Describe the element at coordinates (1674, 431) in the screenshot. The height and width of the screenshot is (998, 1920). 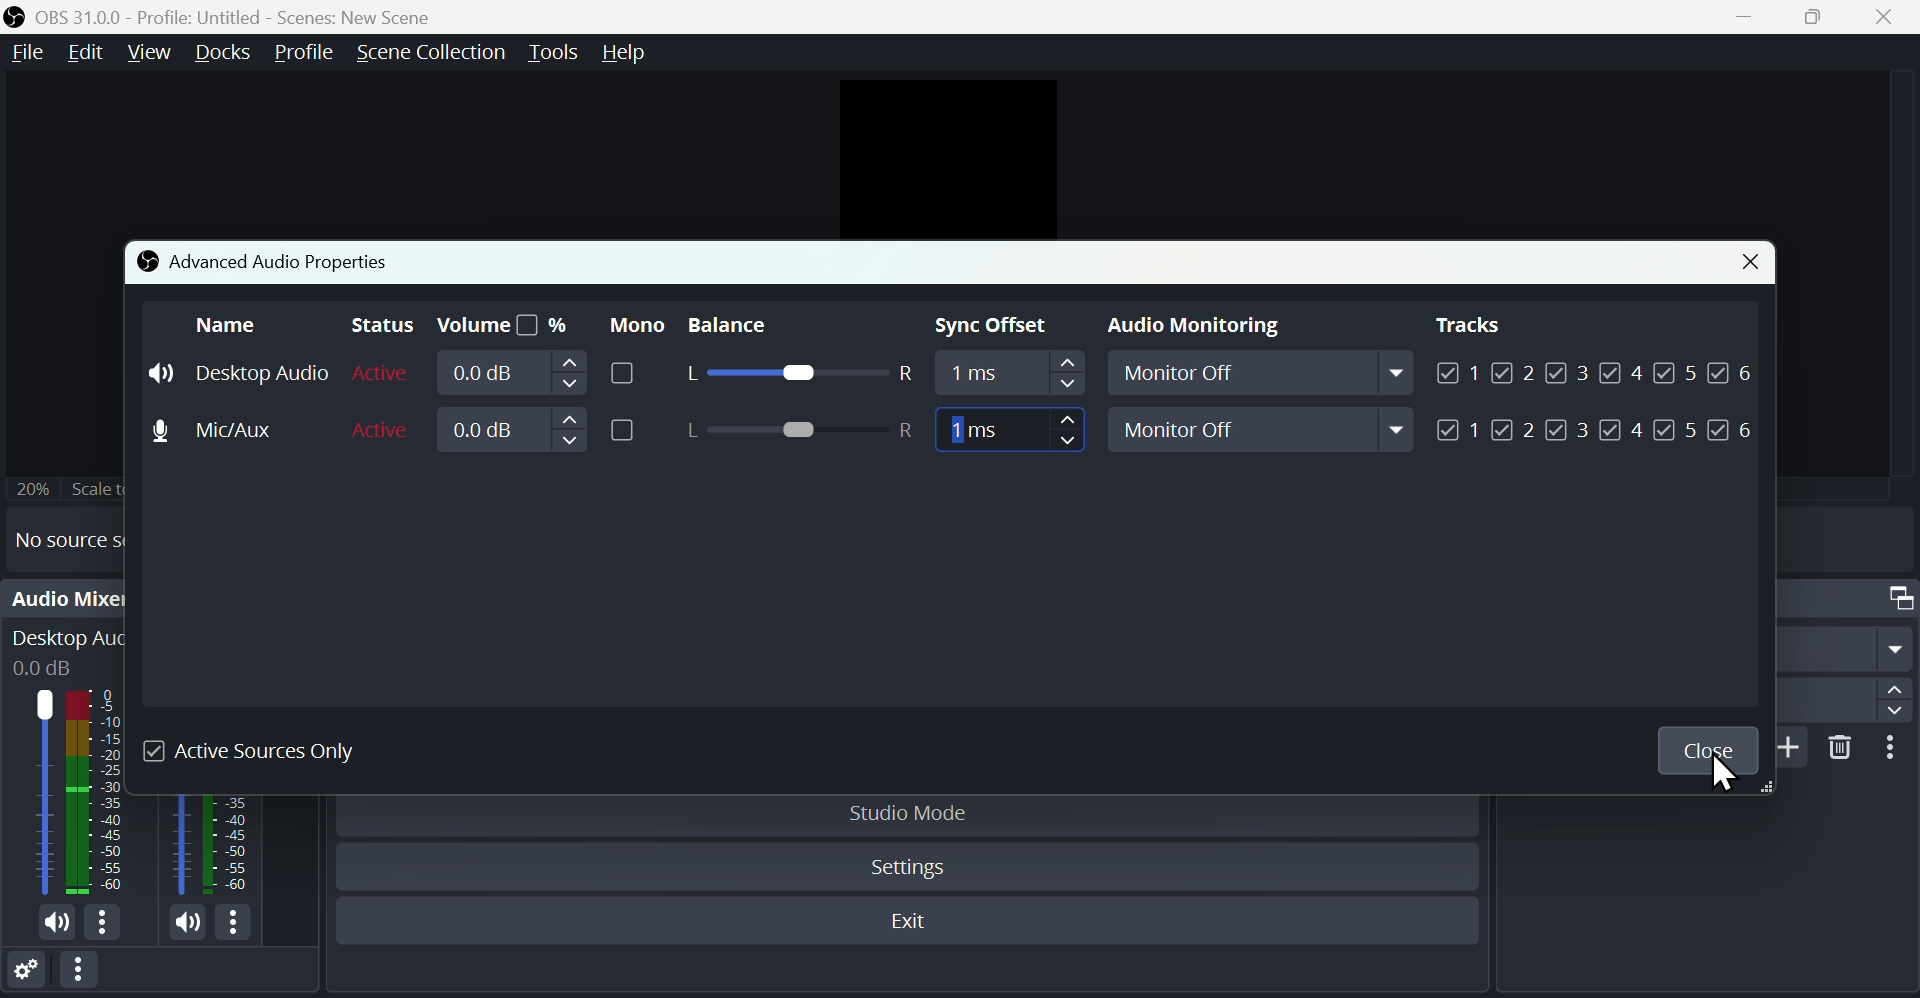
I see `(un)check Track 5` at that location.